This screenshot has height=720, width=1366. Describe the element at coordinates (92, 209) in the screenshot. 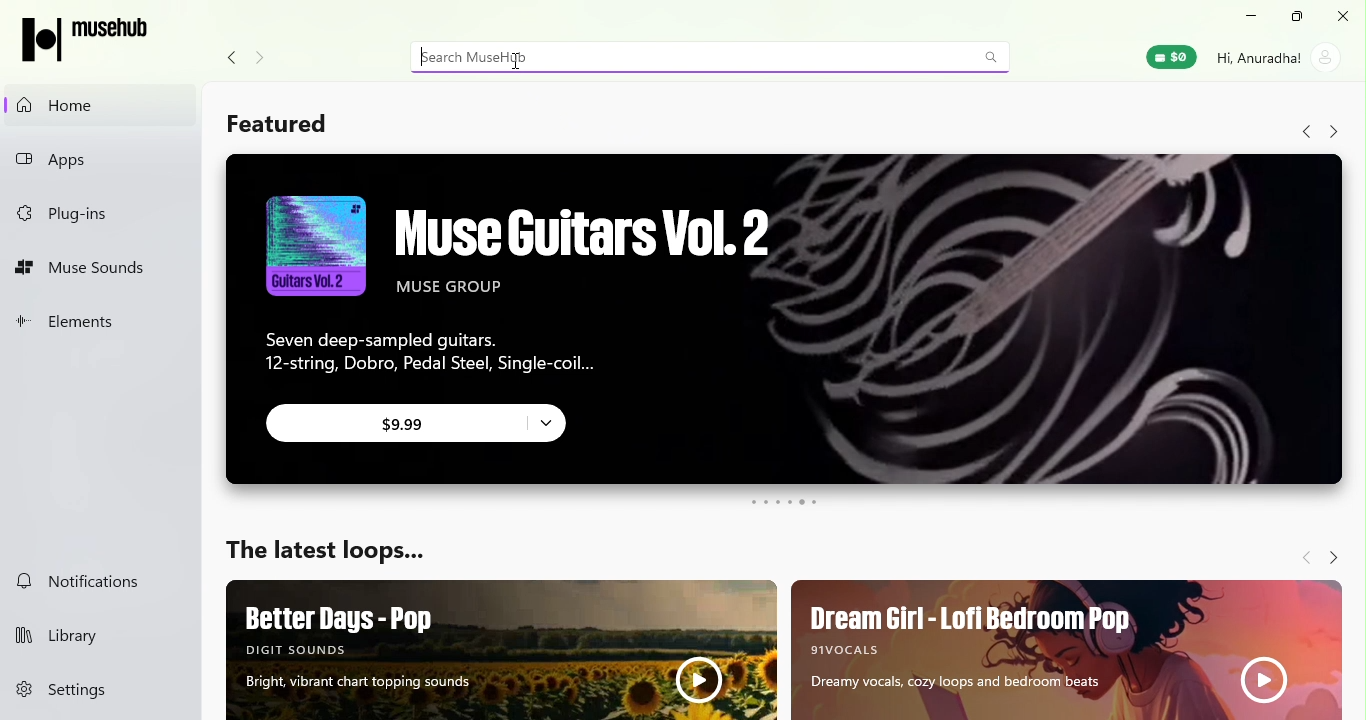

I see `Plug-ins` at that location.